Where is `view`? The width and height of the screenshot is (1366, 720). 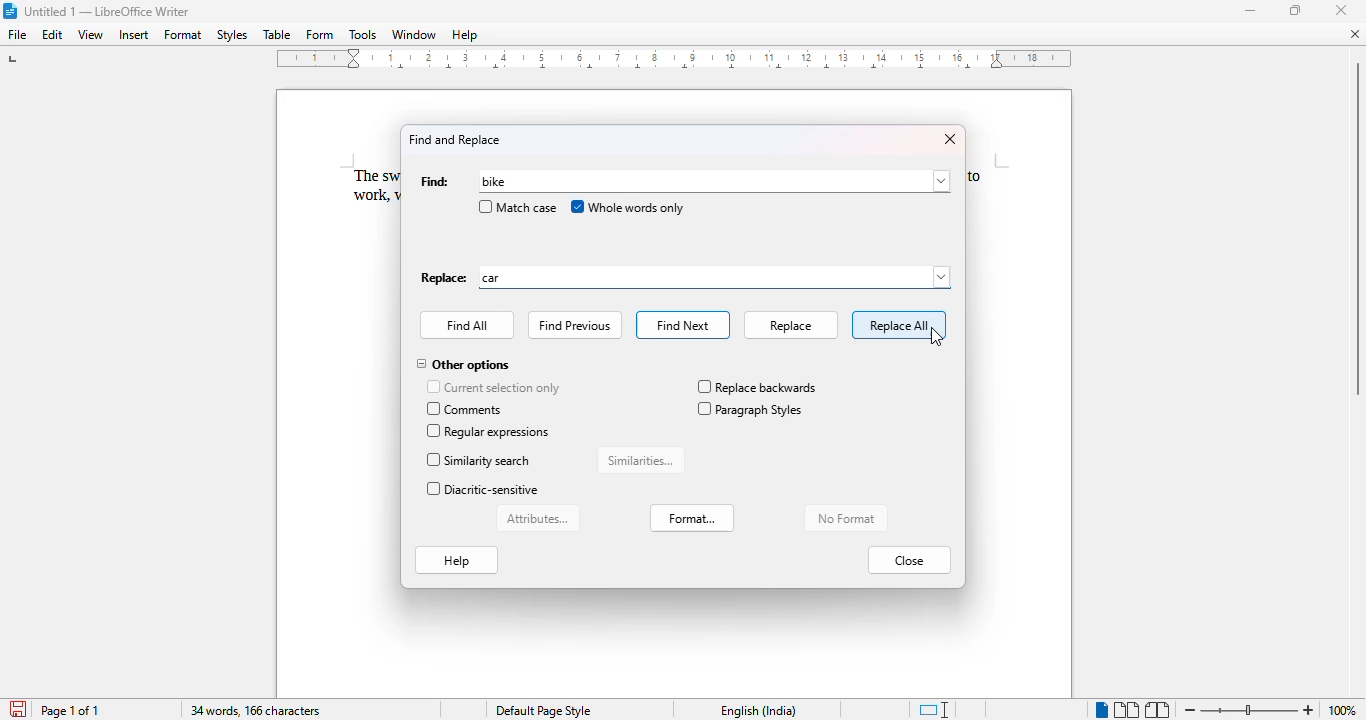
view is located at coordinates (90, 34).